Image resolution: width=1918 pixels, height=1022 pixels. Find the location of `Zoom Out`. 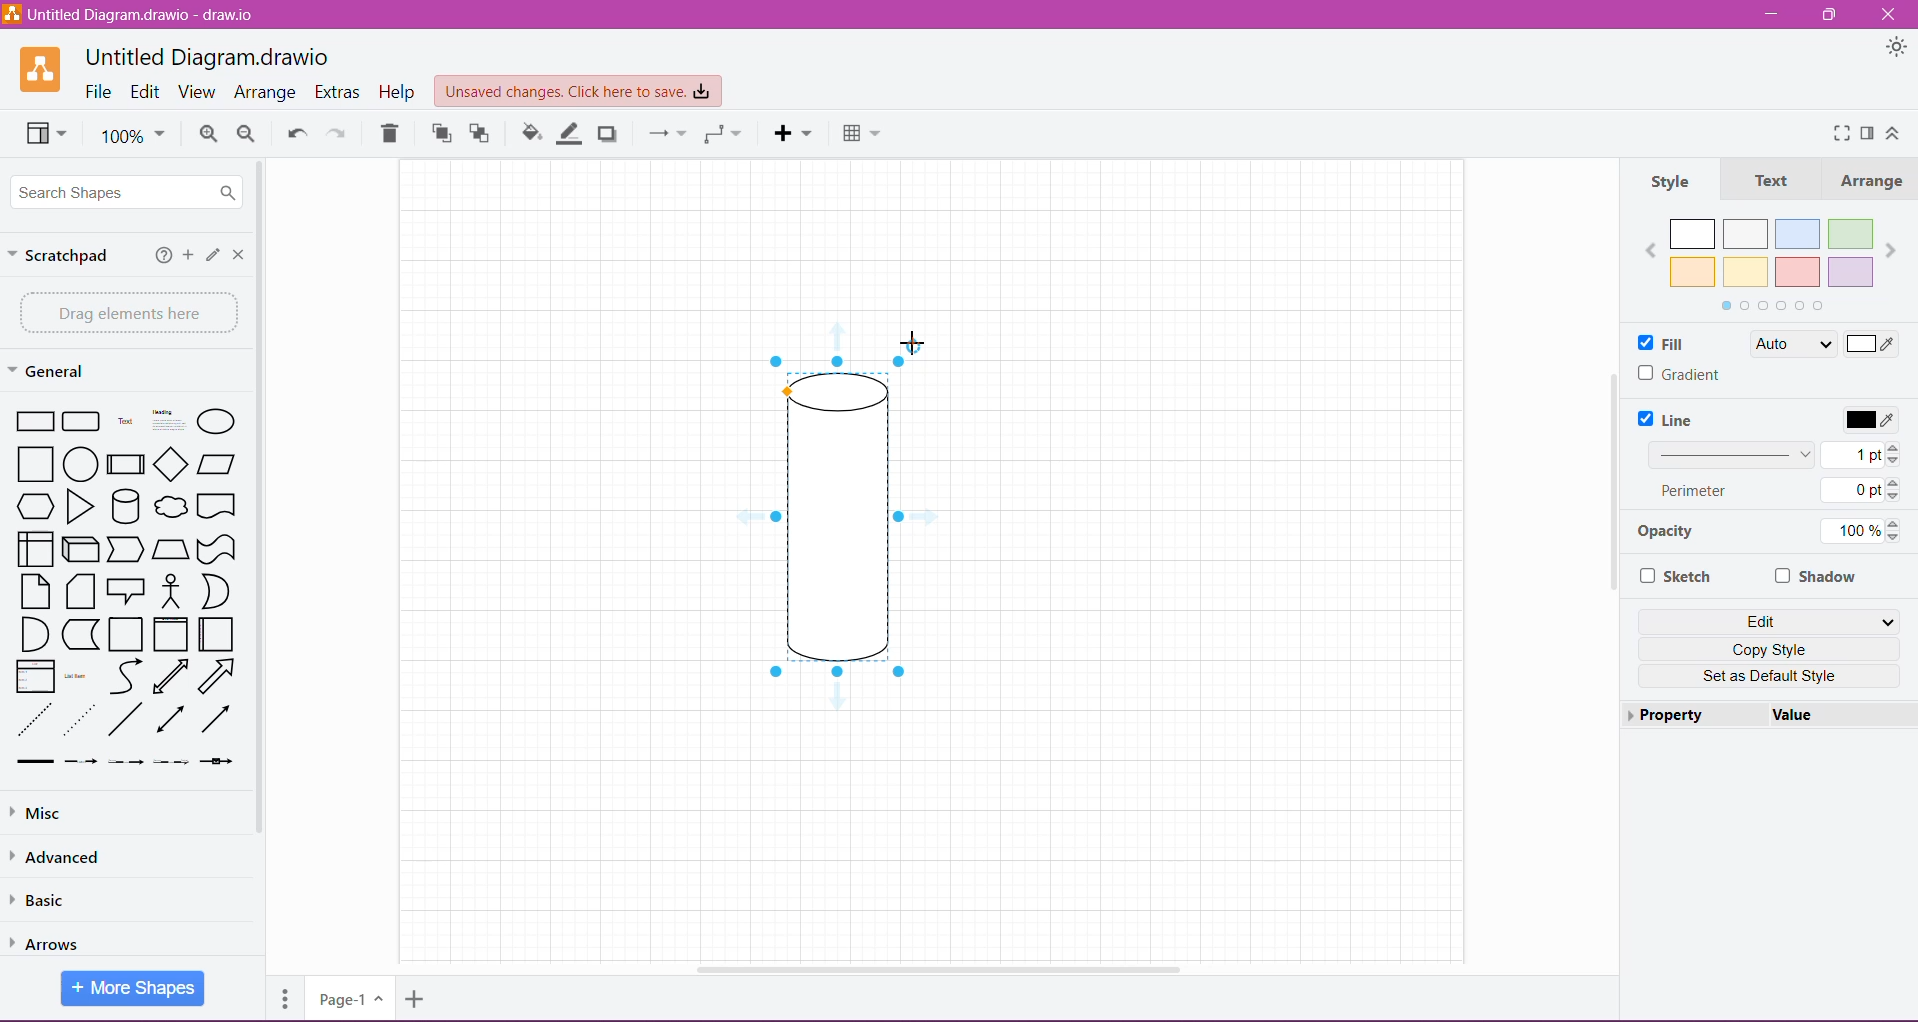

Zoom Out is located at coordinates (247, 135).